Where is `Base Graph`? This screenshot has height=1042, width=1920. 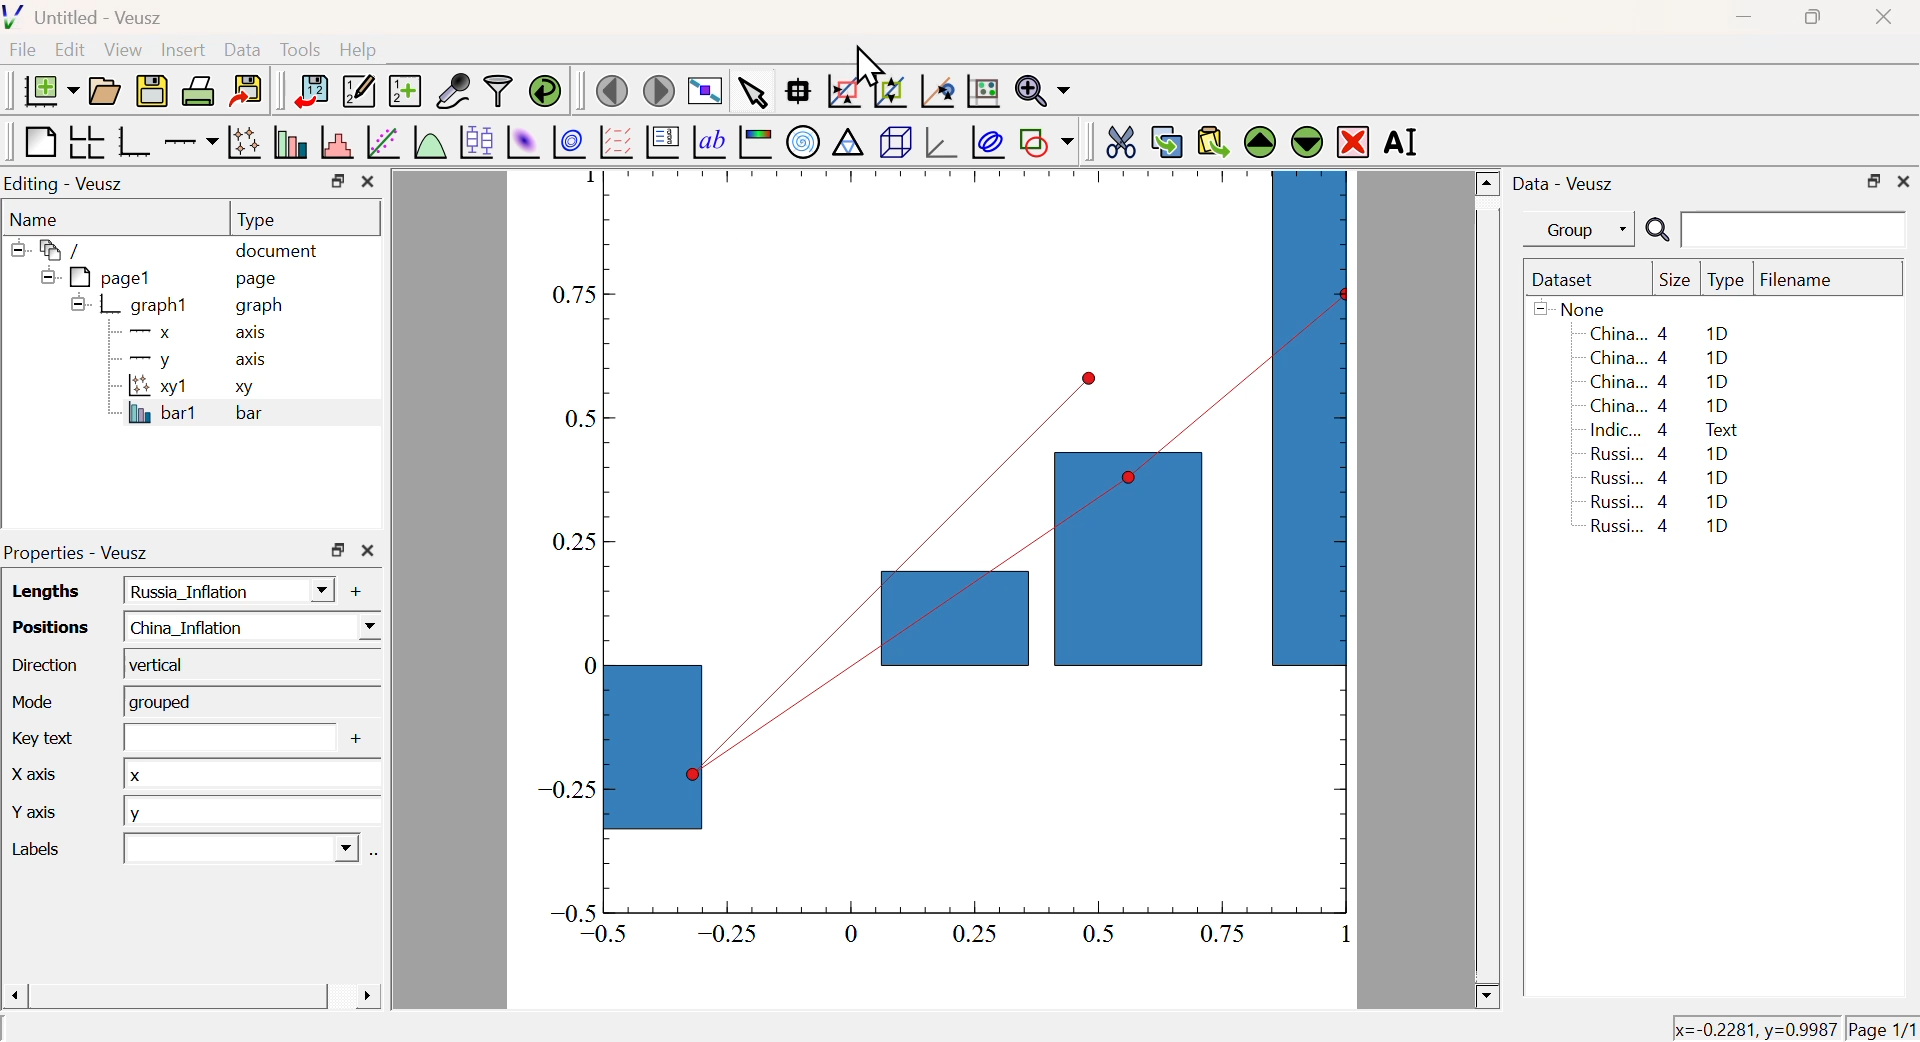 Base Graph is located at coordinates (132, 141).